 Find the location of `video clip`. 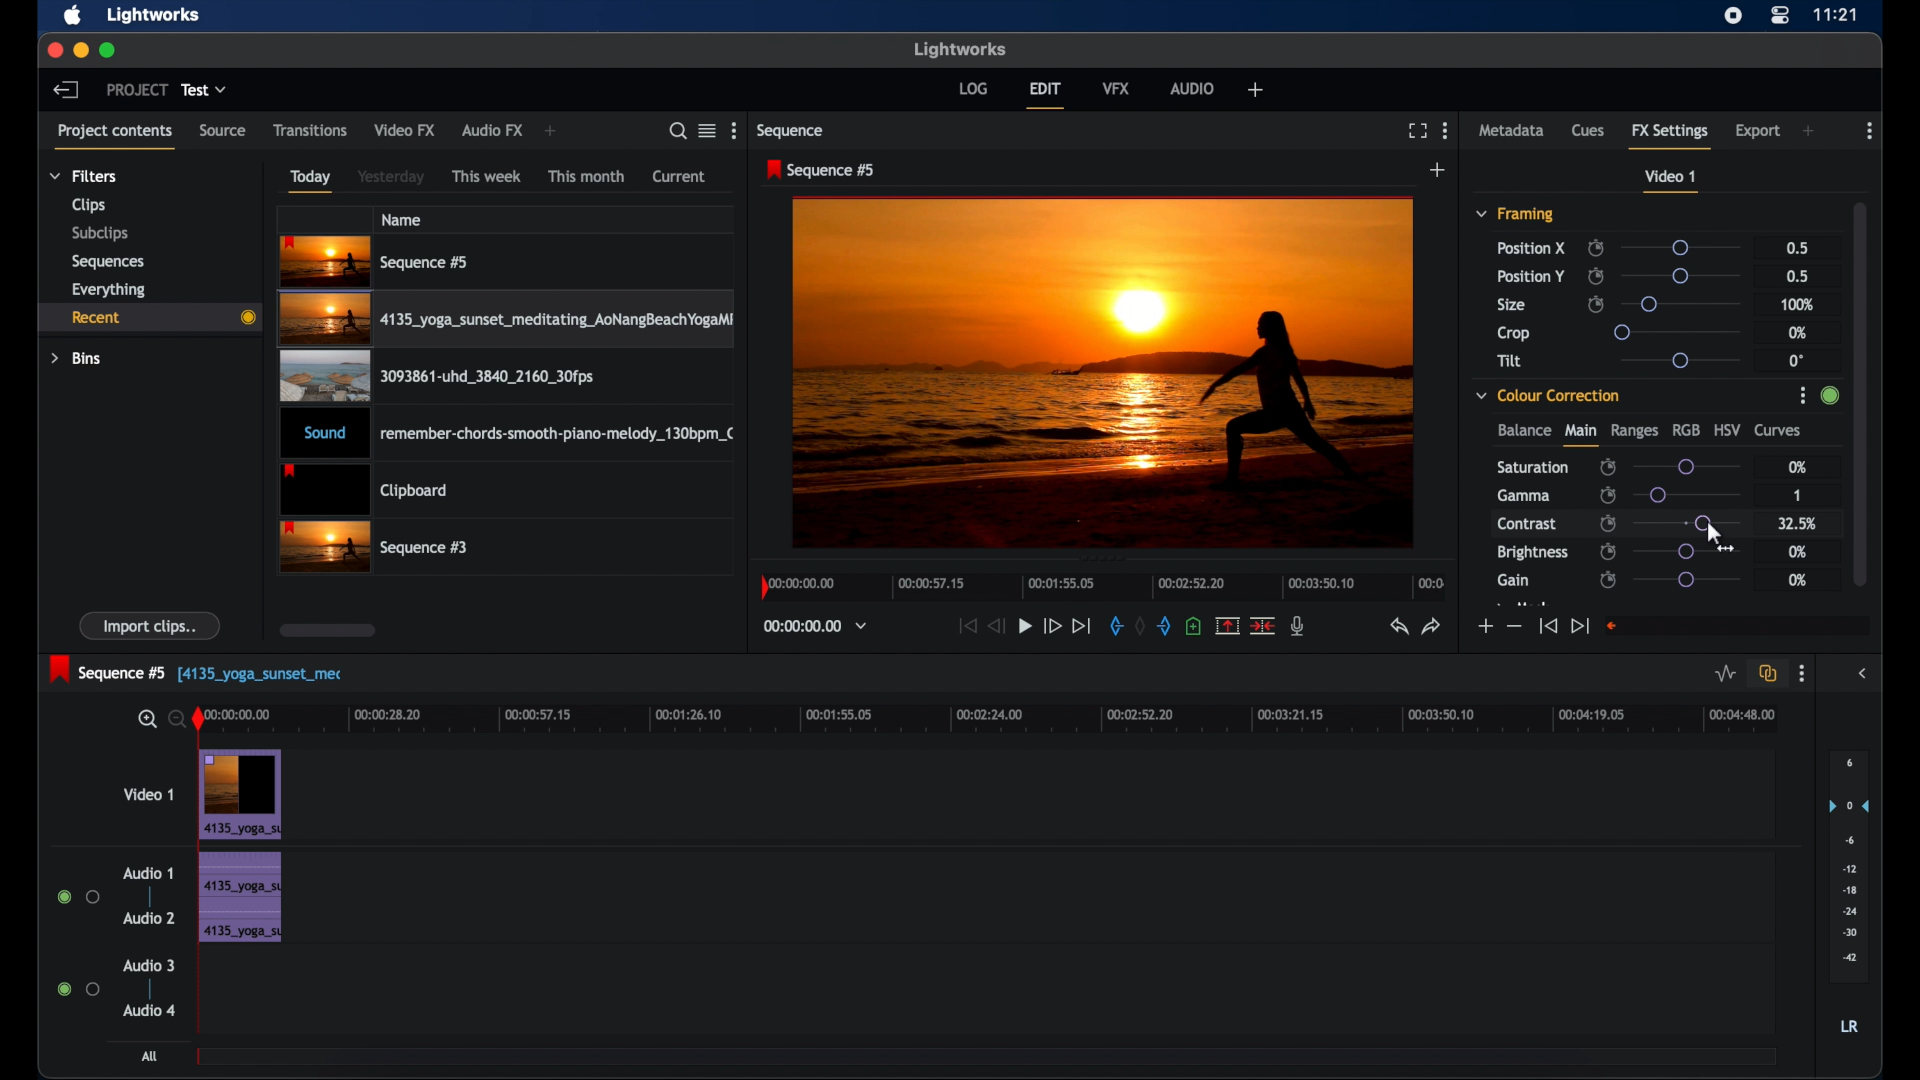

video clip is located at coordinates (376, 548).